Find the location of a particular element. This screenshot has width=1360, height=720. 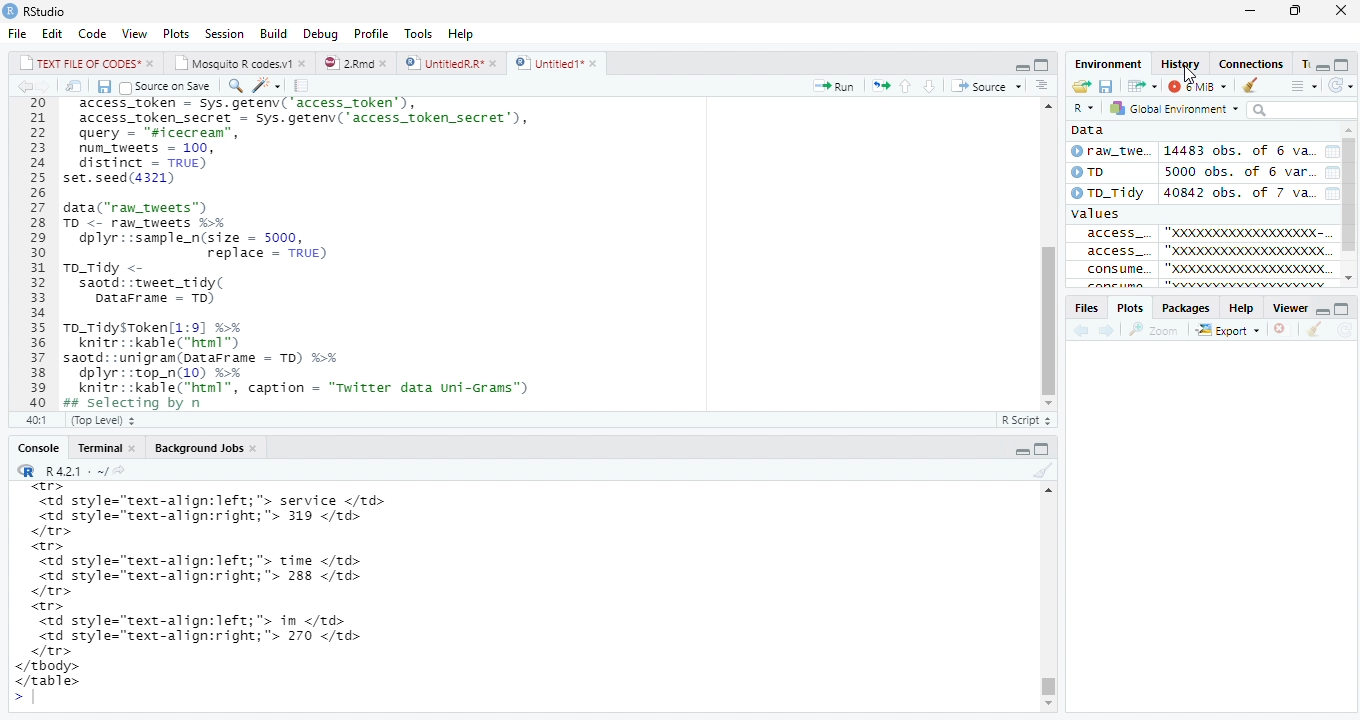

show iin new window is located at coordinates (73, 86).